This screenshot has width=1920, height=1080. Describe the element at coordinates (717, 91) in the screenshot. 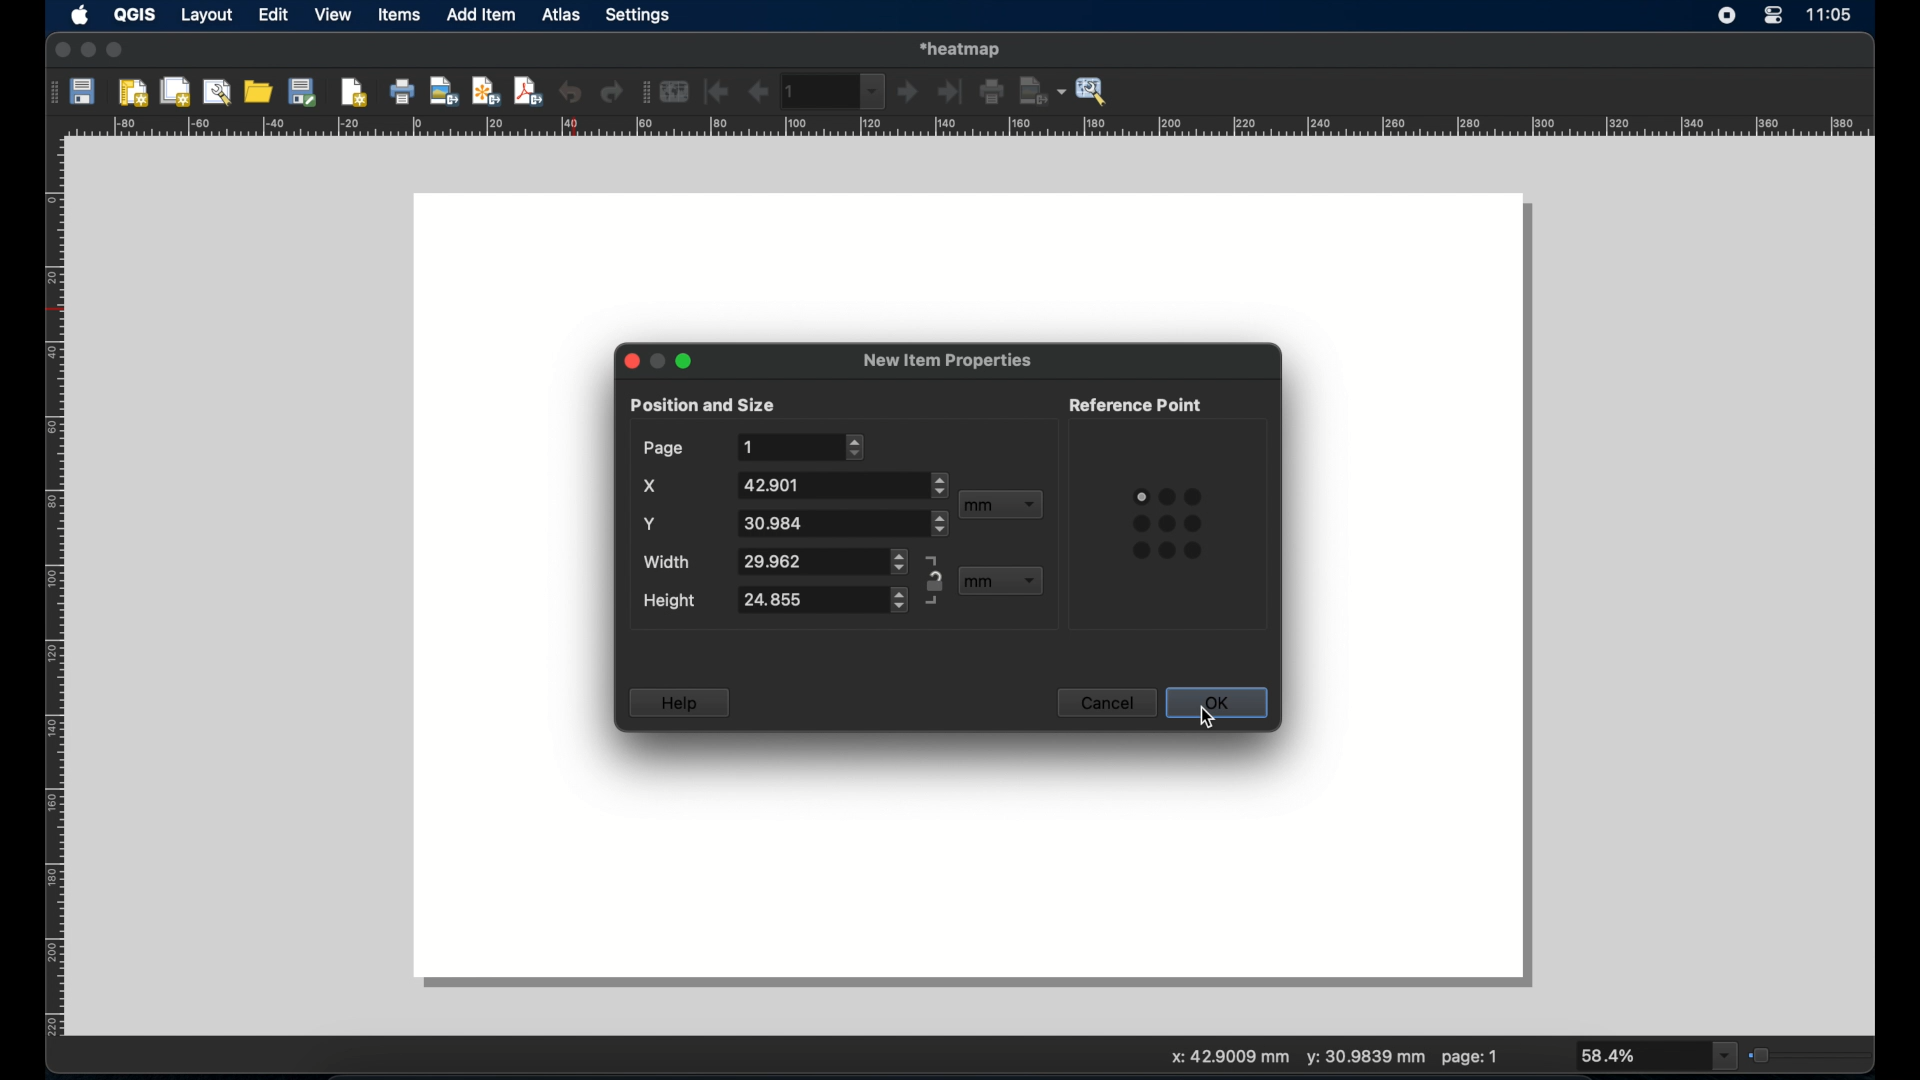

I see `first feature` at that location.